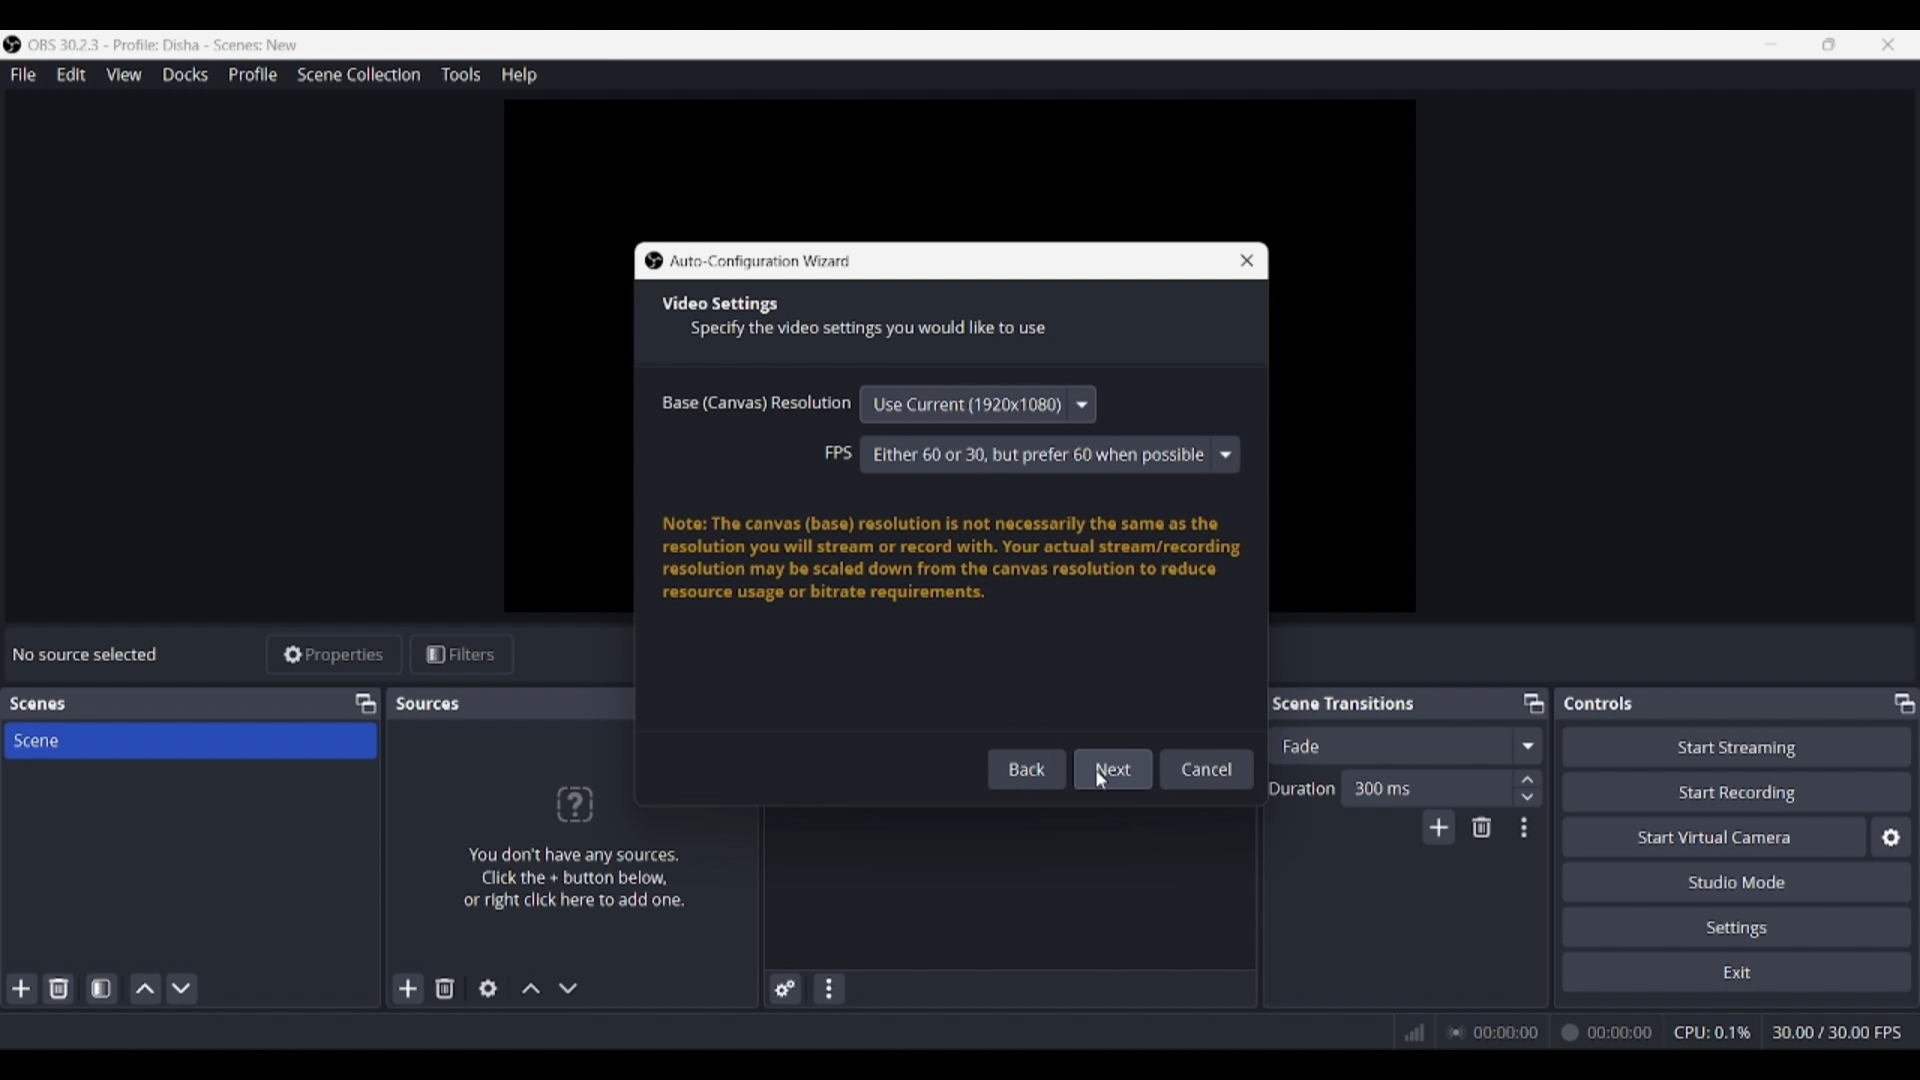 The height and width of the screenshot is (1080, 1920). I want to click on Open source properties, so click(488, 989).